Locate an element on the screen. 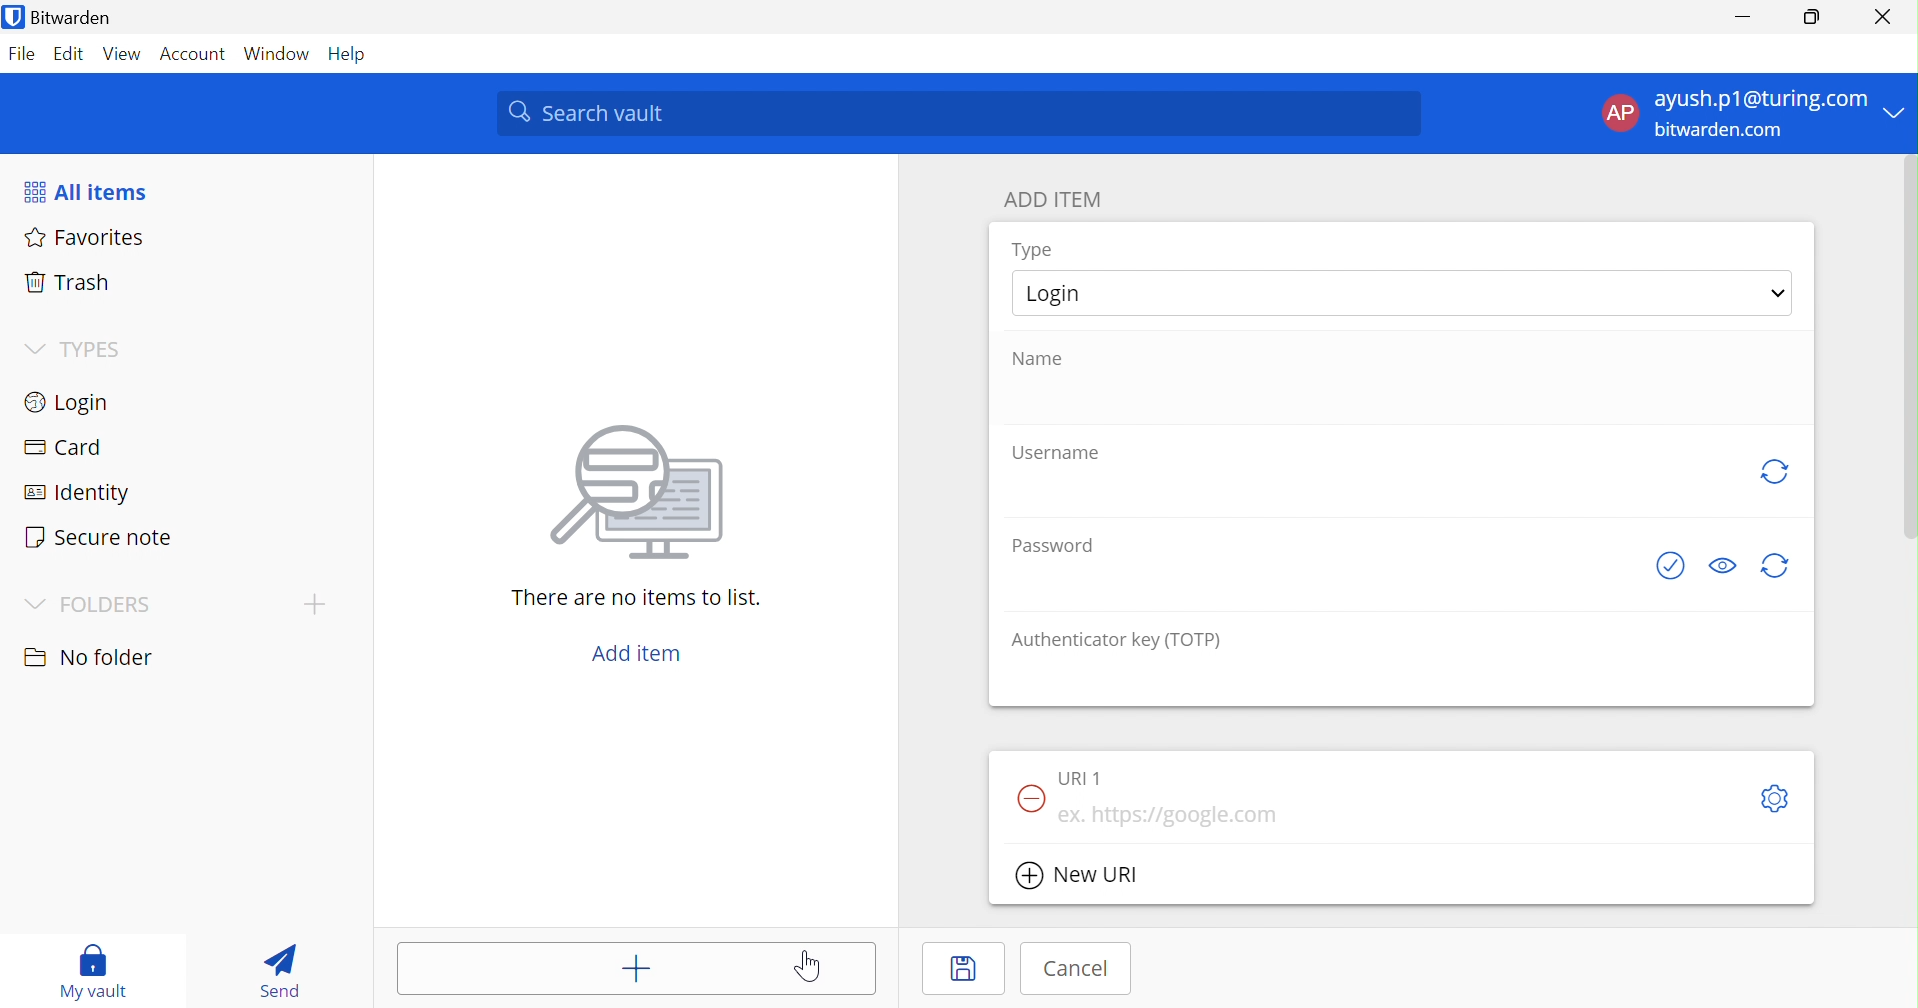 Image resolution: width=1918 pixels, height=1008 pixels. Drop Down is located at coordinates (1898, 111).